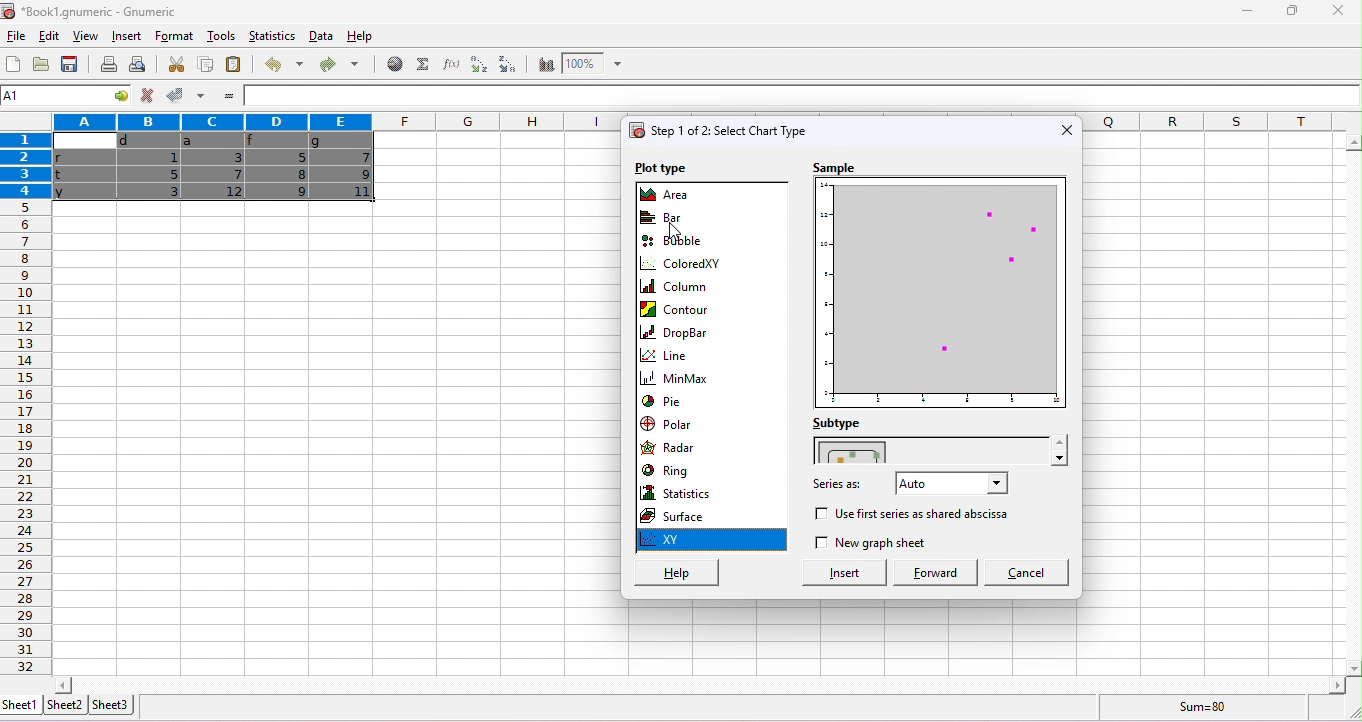  What do you see at coordinates (684, 495) in the screenshot?
I see `` at bounding box center [684, 495].